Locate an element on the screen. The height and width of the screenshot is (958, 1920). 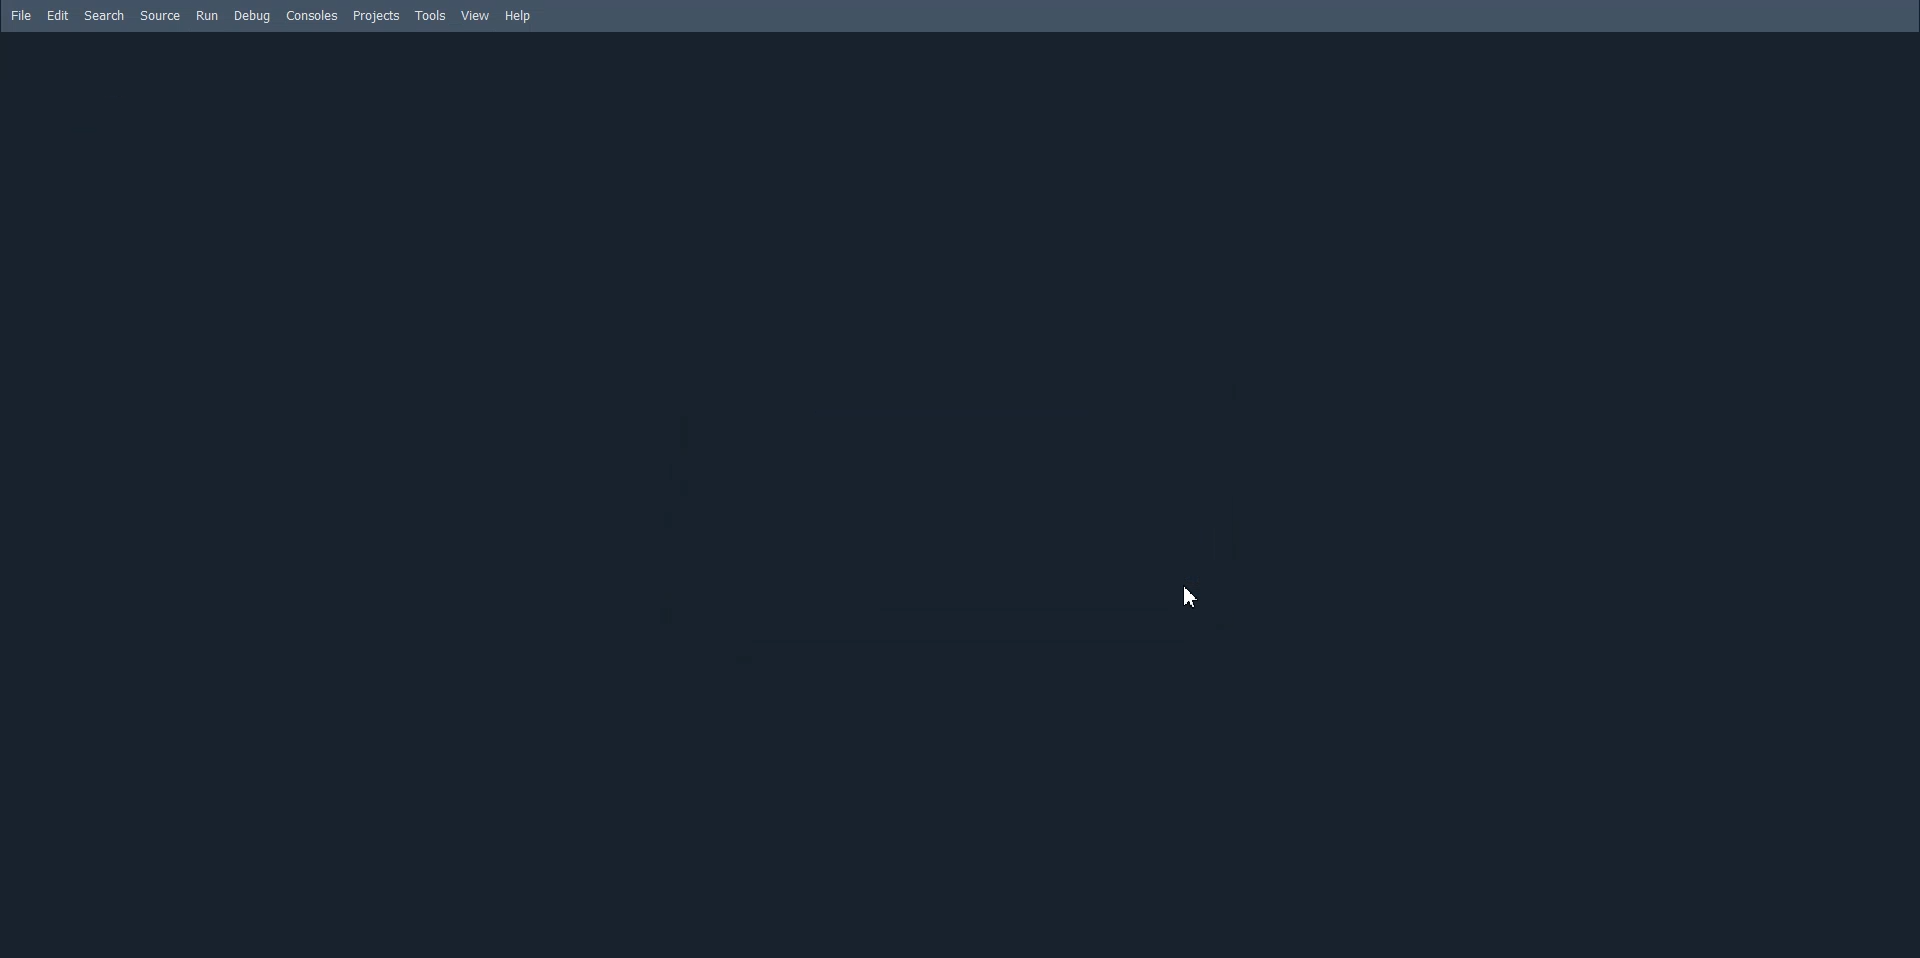
Cursor is located at coordinates (1194, 595).